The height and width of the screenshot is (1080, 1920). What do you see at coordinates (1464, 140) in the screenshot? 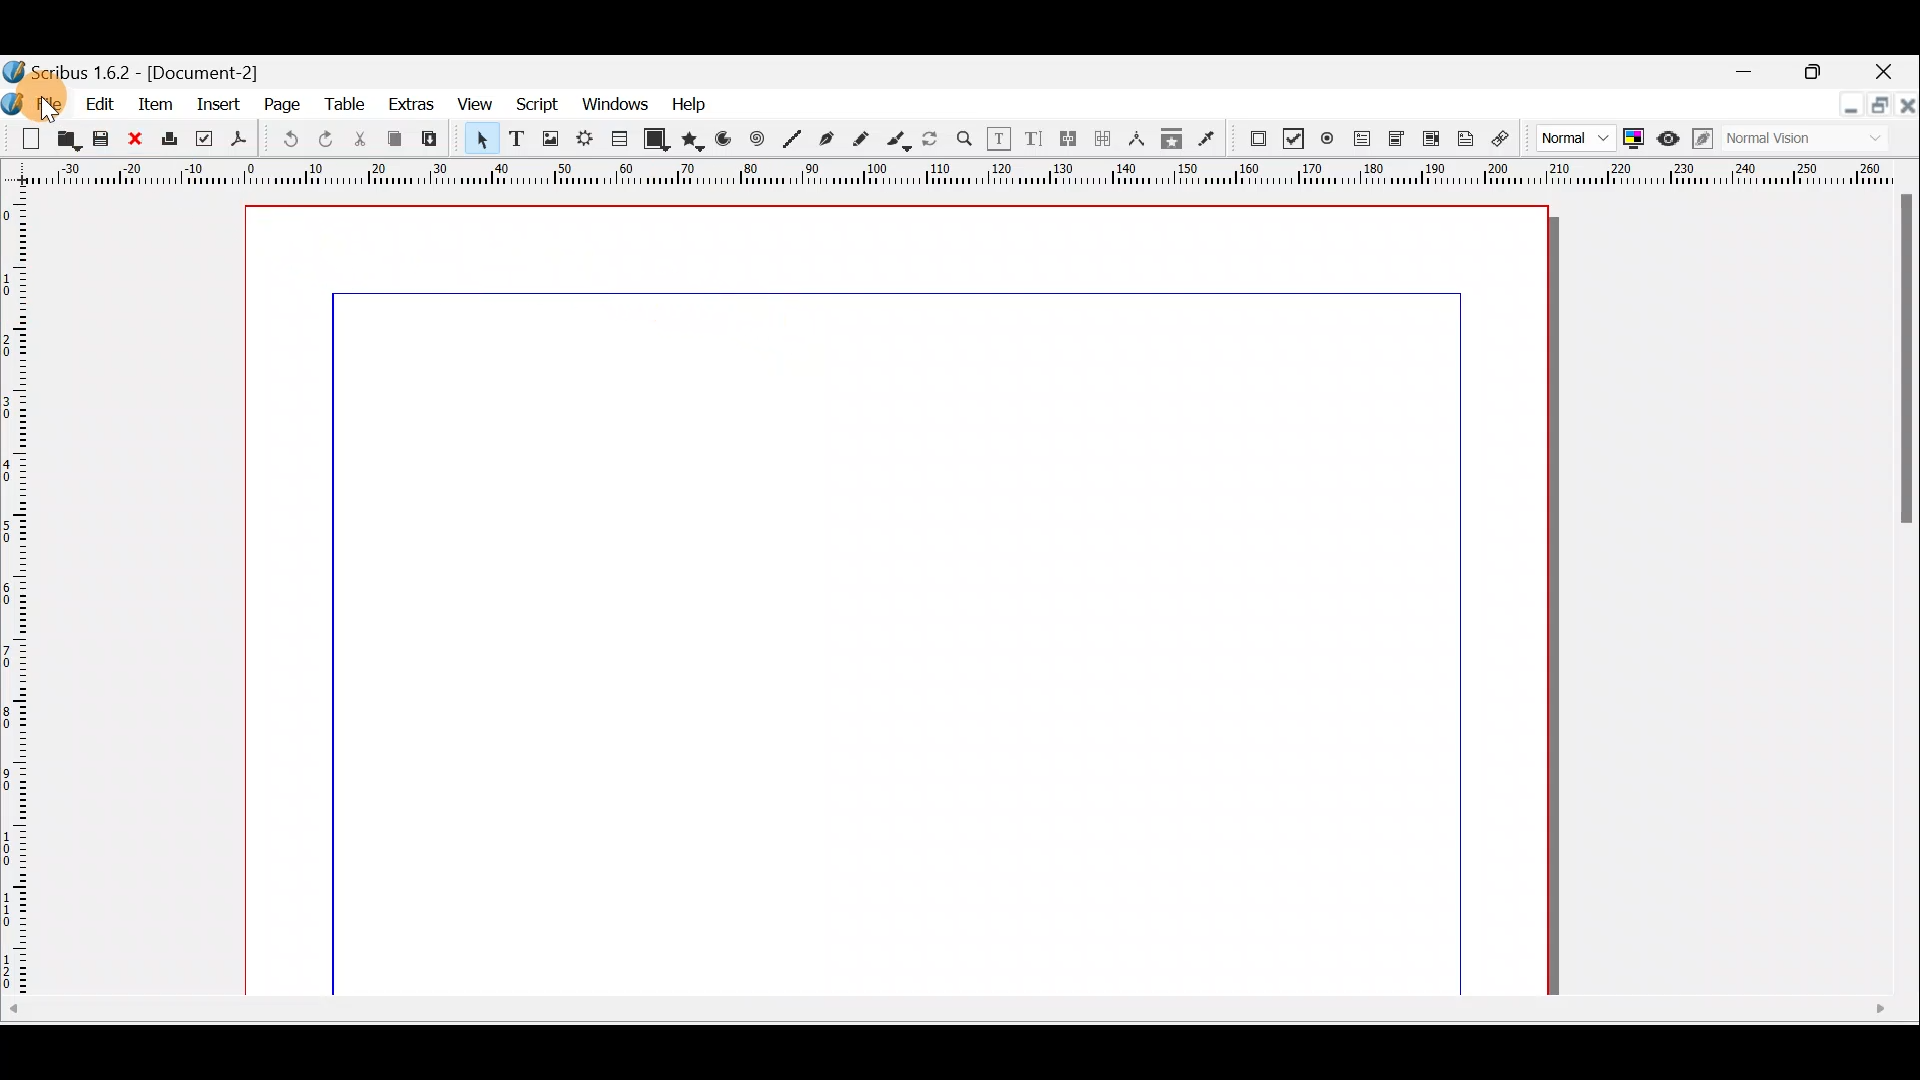
I see `Text annotation` at bounding box center [1464, 140].